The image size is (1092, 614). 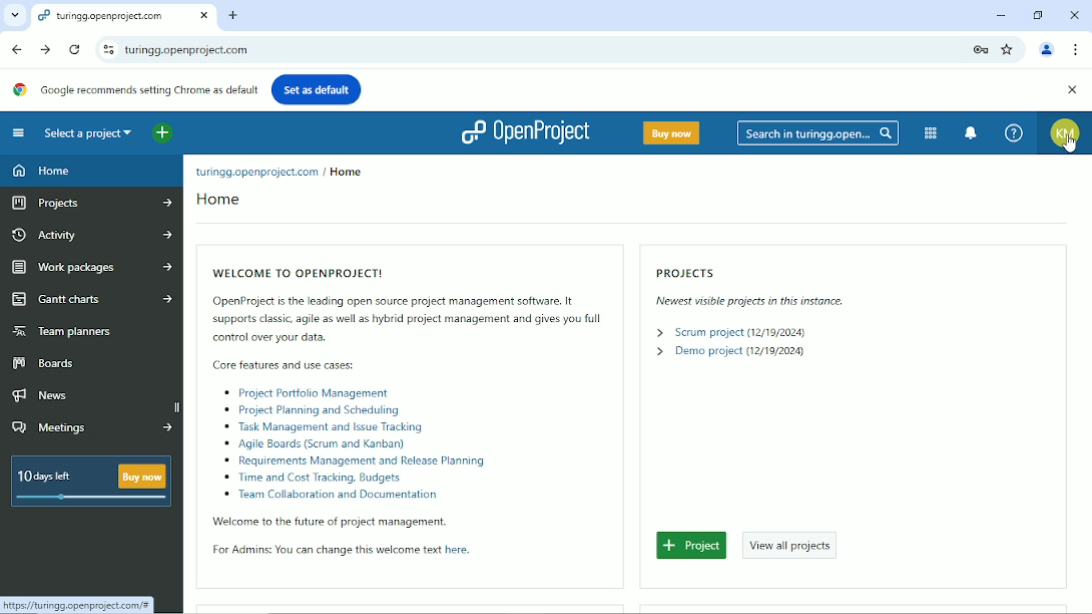 I want to click on Meetings, so click(x=95, y=429).